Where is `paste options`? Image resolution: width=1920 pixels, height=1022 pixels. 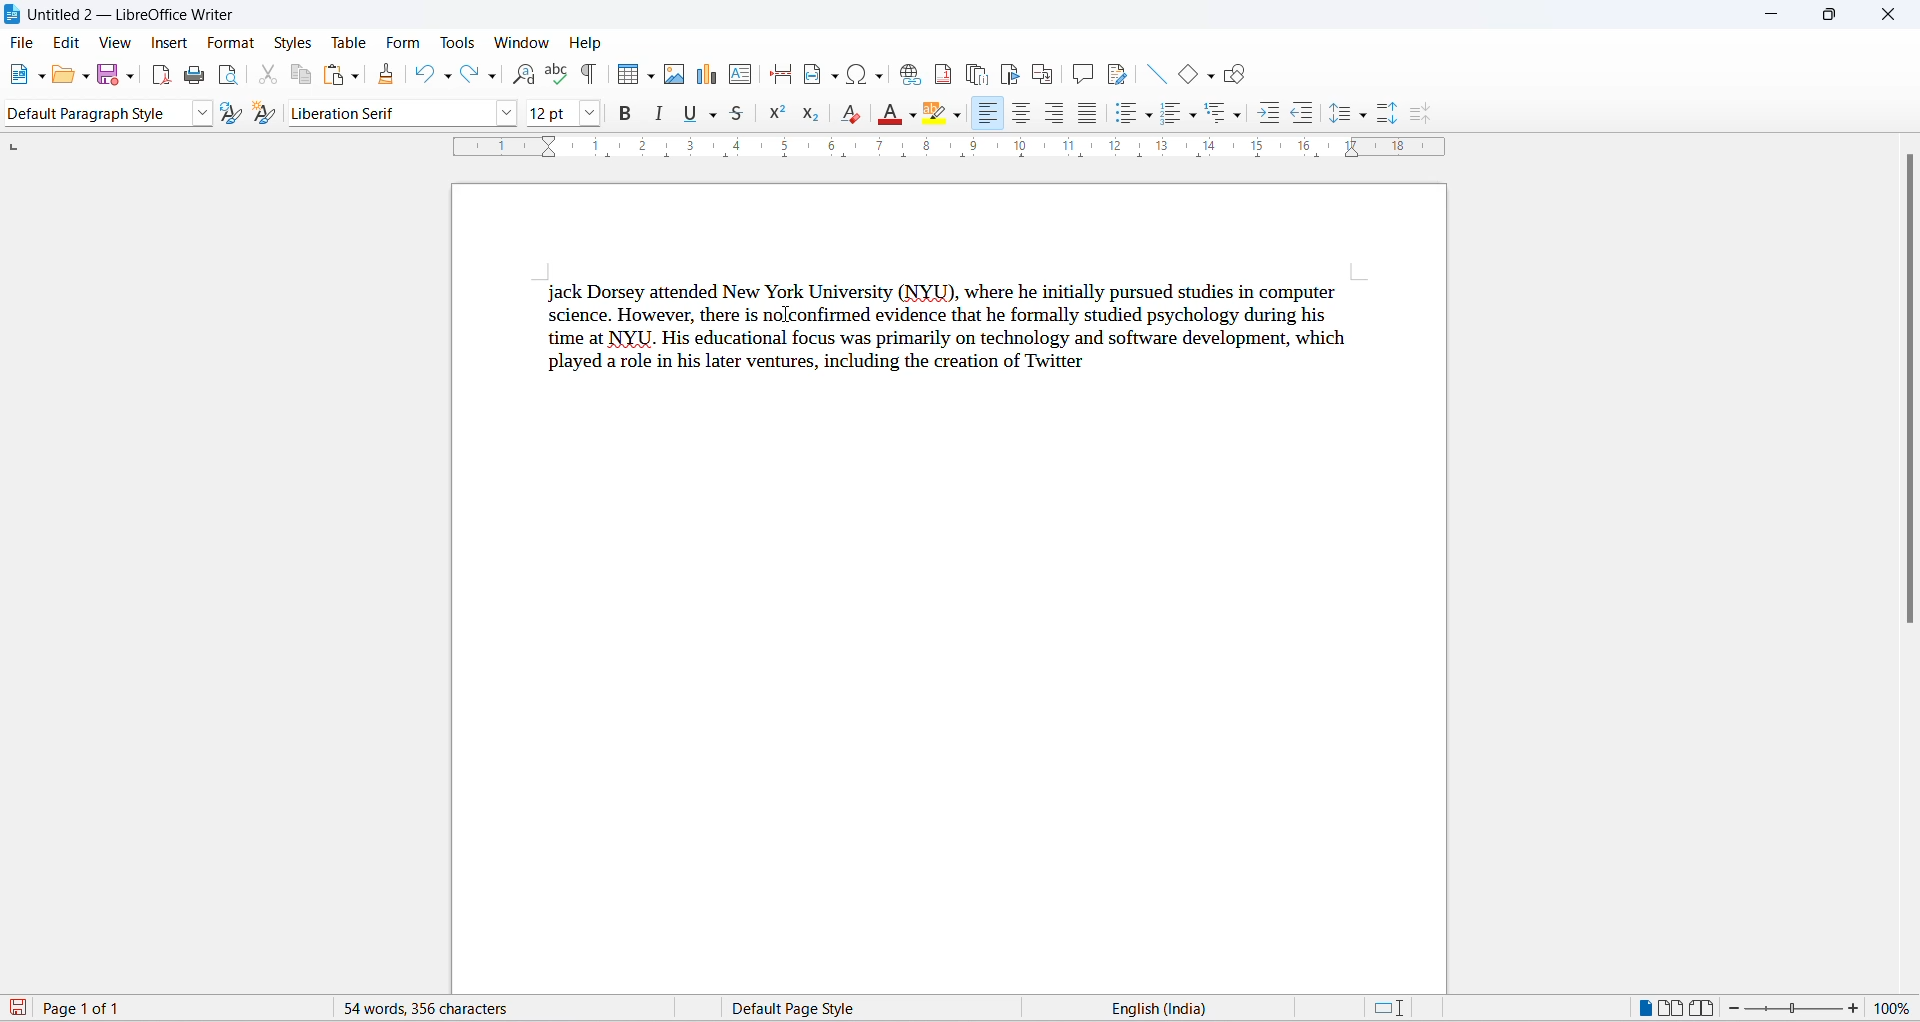 paste options is located at coordinates (354, 78).